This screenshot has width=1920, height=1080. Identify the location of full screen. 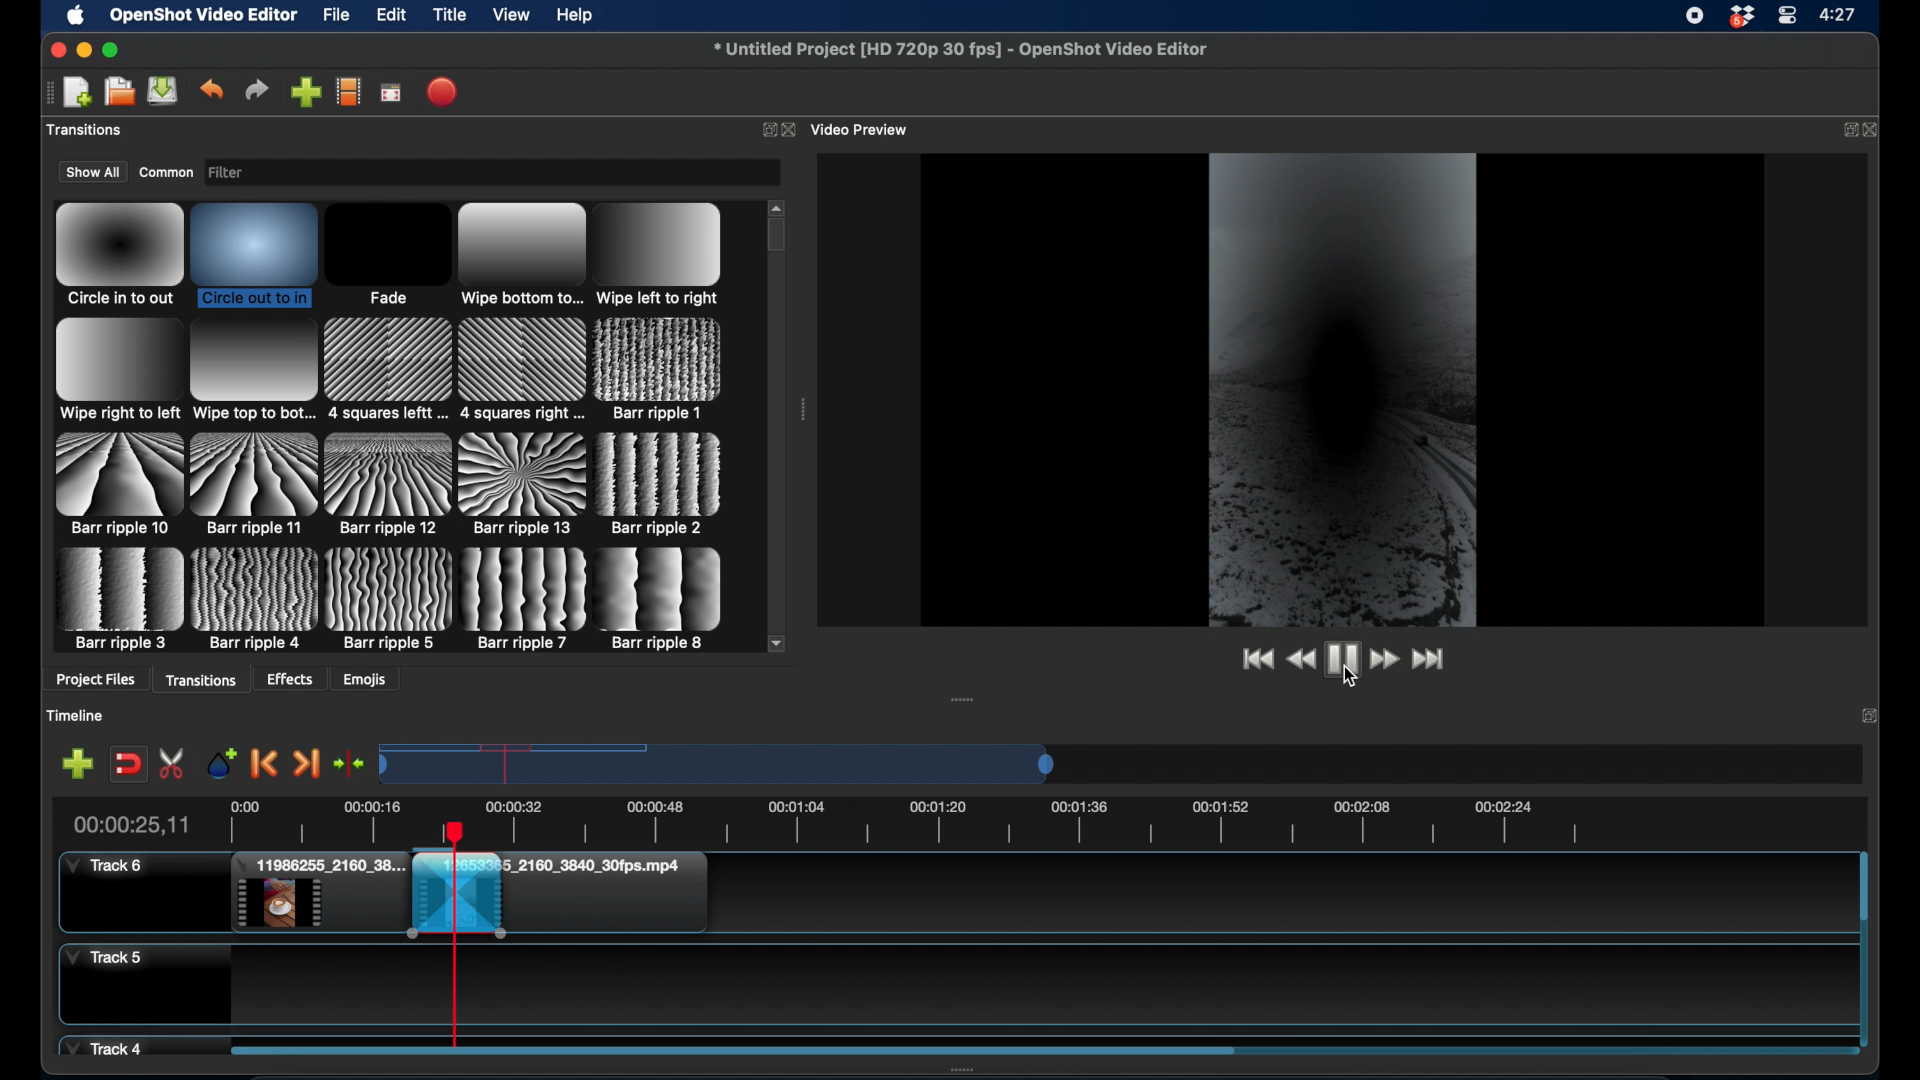
(392, 91).